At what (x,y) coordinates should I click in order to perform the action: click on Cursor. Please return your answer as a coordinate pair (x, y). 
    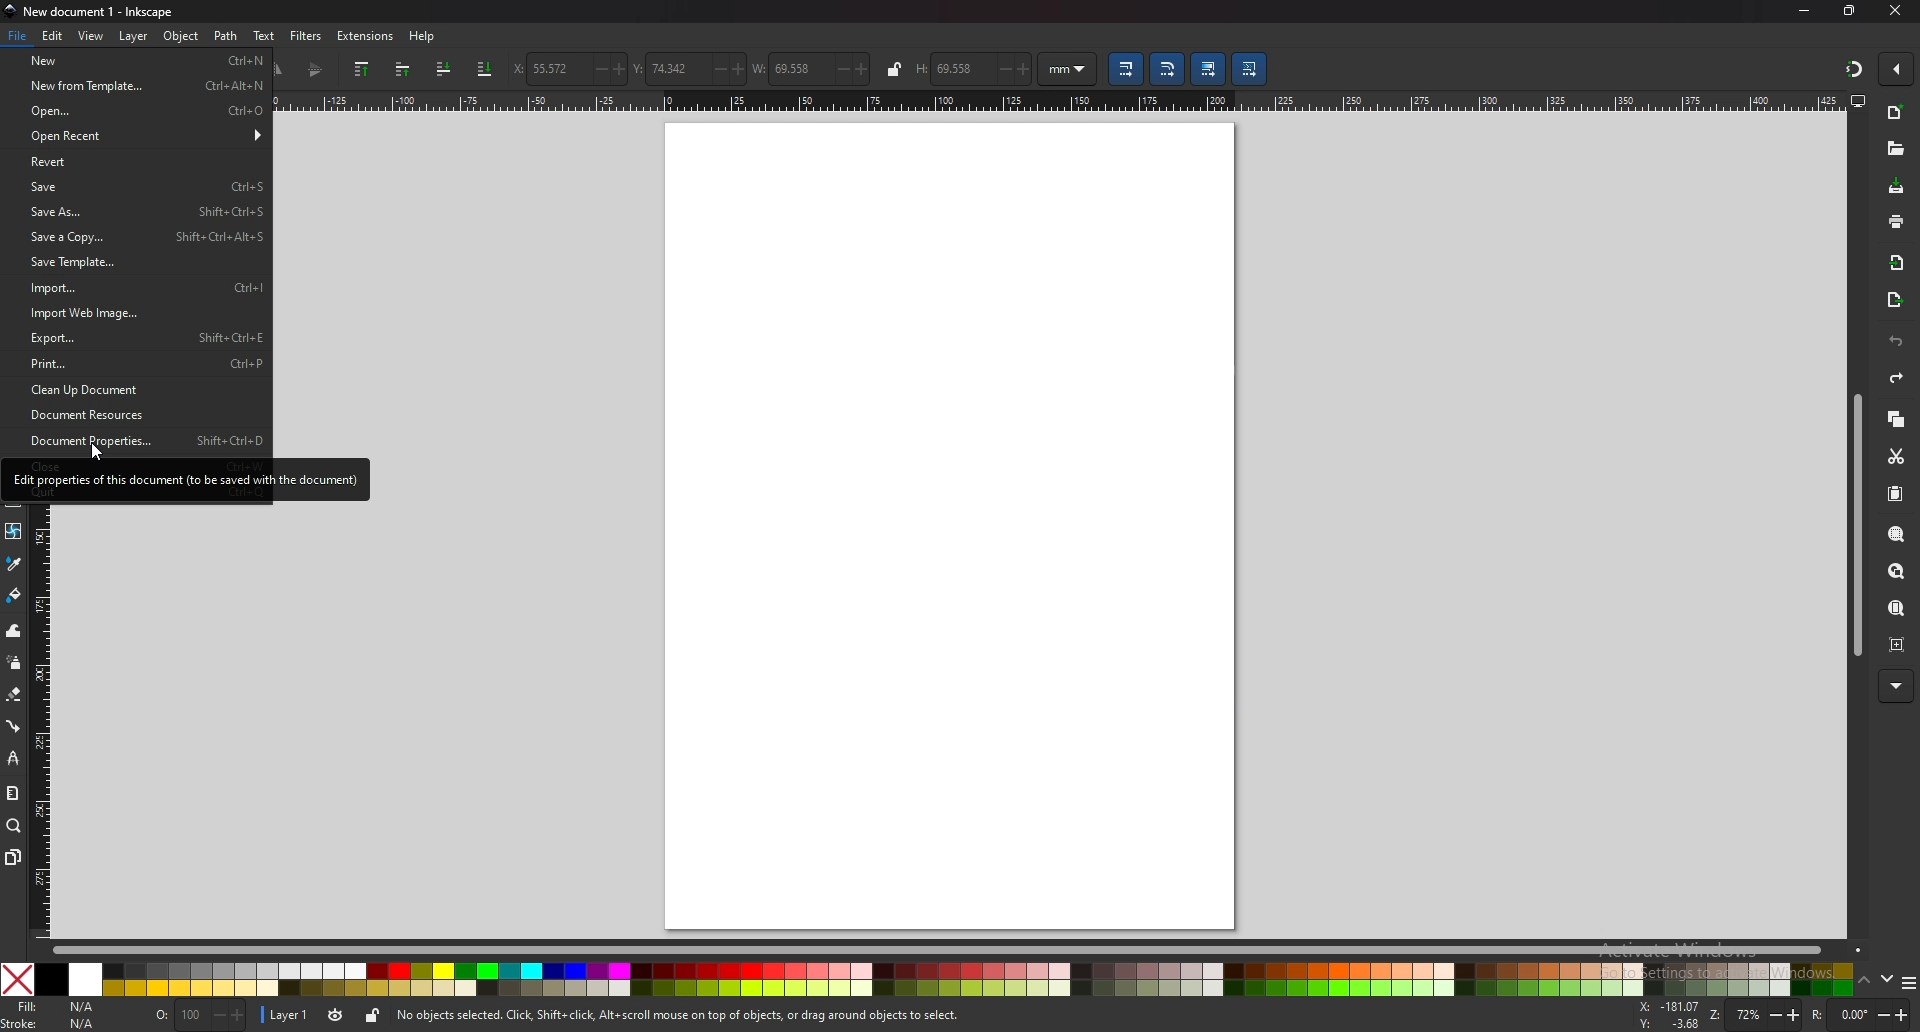
    Looking at the image, I should click on (98, 453).